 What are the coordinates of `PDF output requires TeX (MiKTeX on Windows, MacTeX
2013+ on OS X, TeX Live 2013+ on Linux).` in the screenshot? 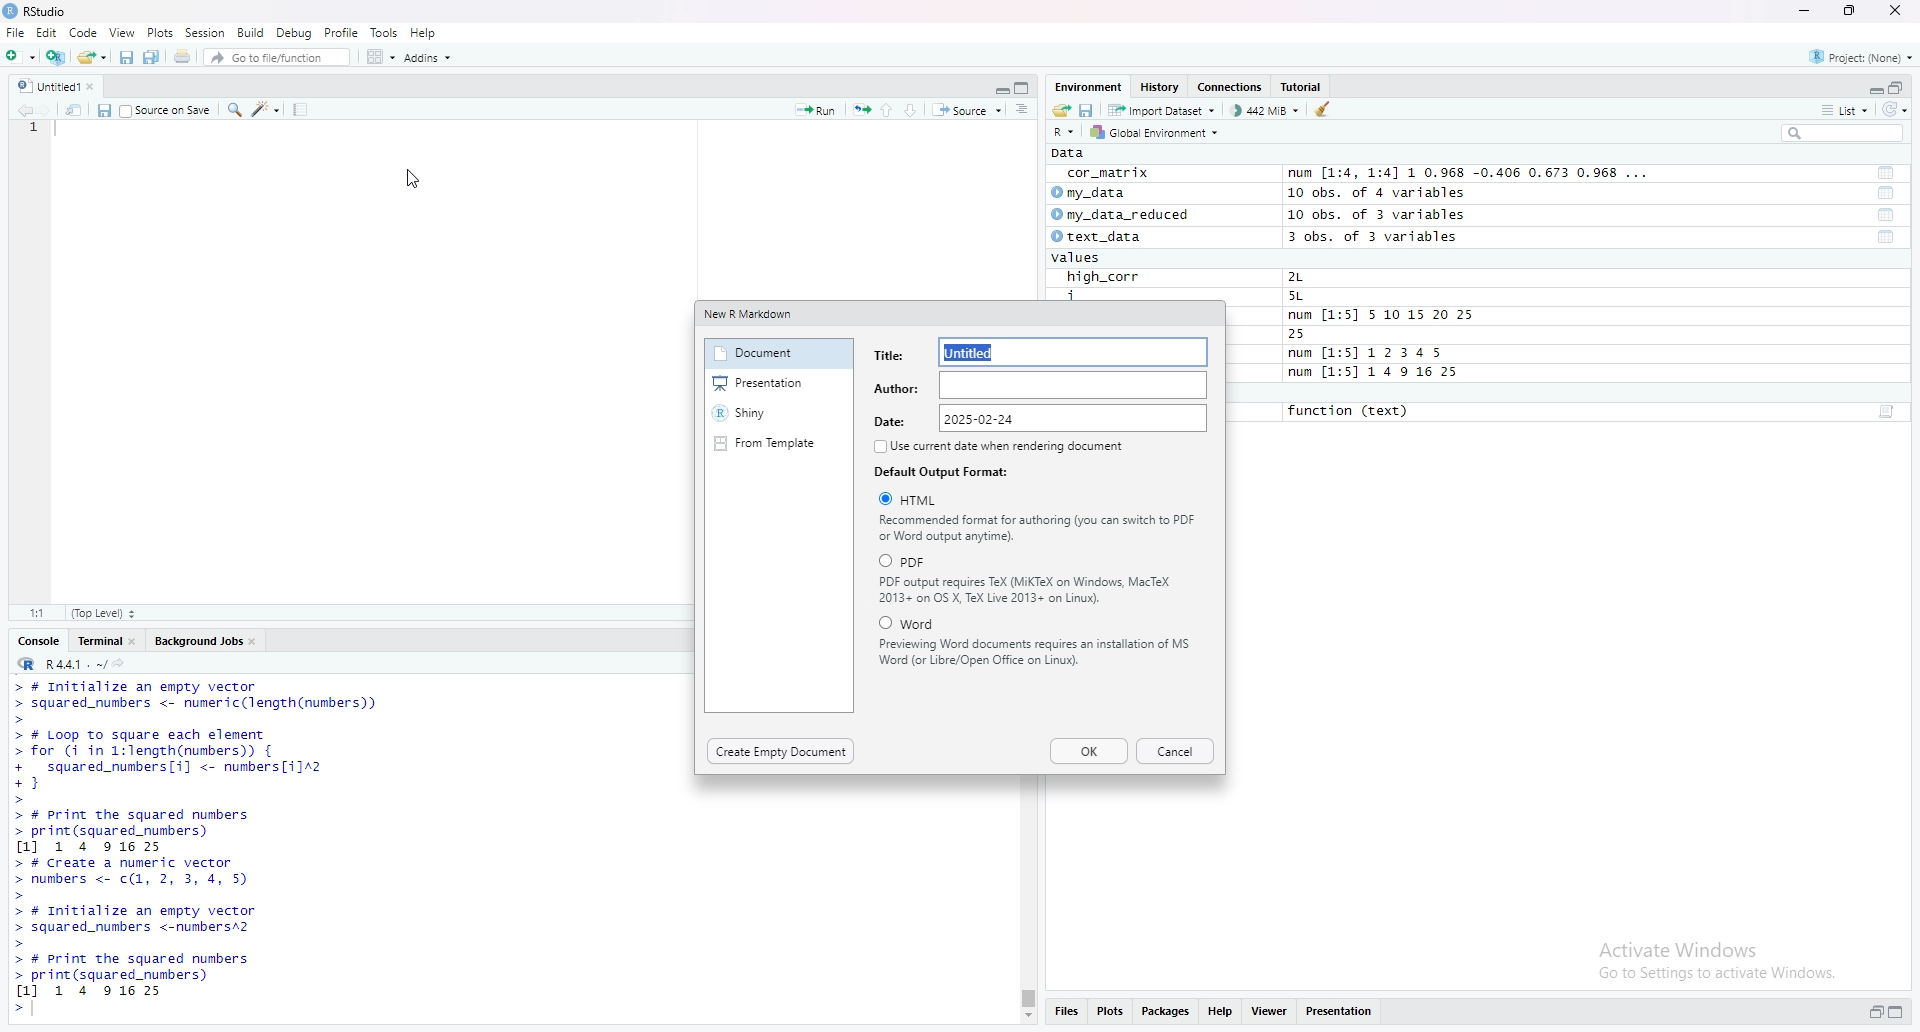 It's located at (1029, 590).